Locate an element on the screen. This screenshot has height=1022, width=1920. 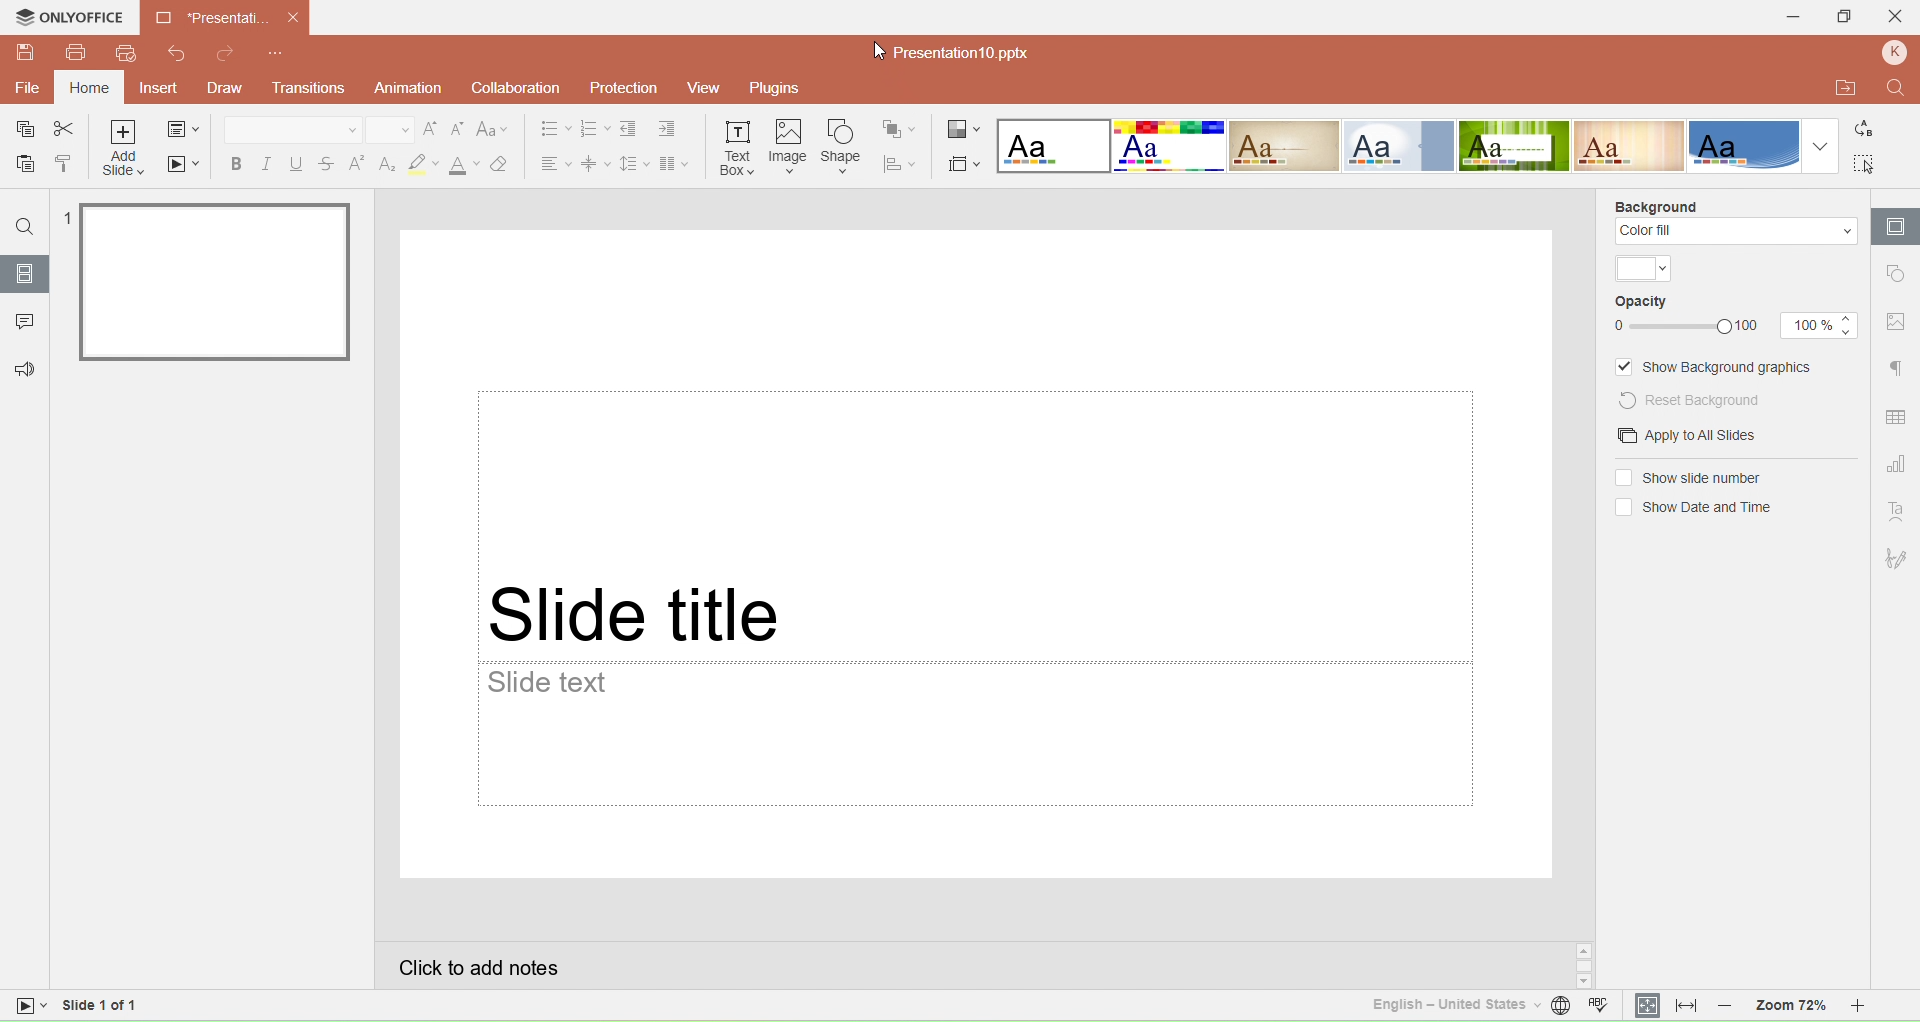
Spell check is located at coordinates (1603, 1007).